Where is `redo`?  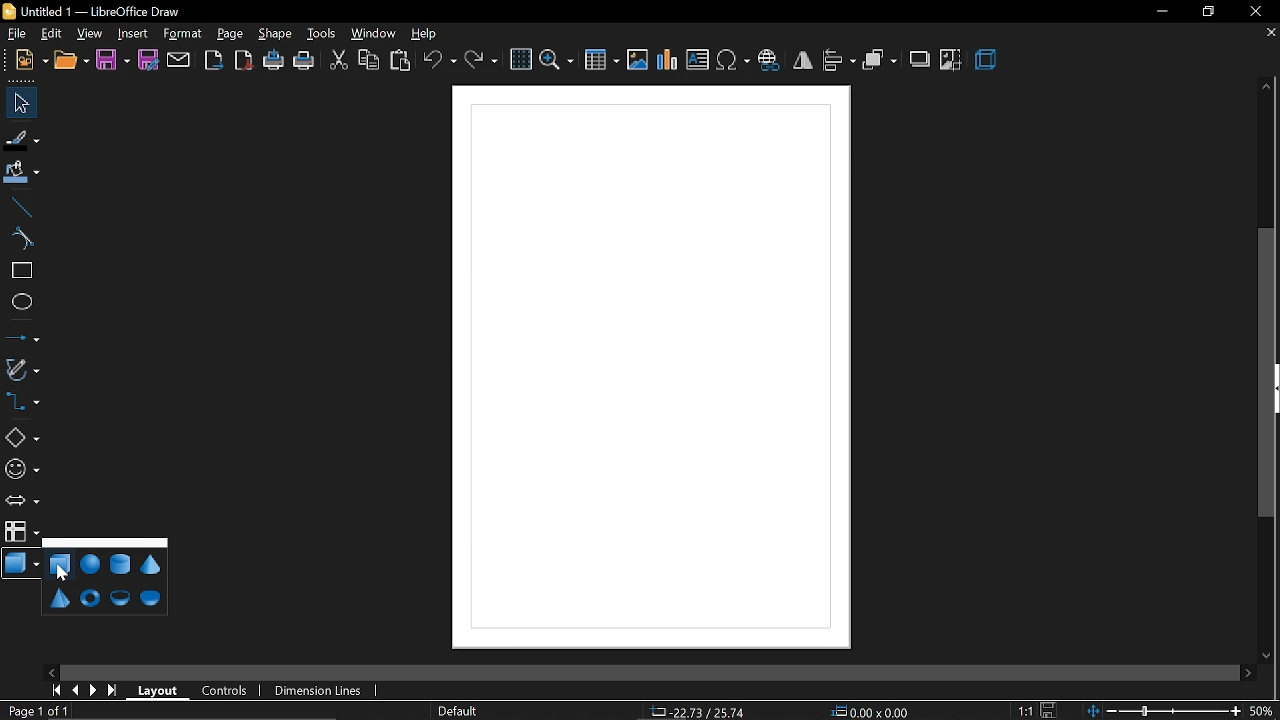
redo is located at coordinates (481, 61).